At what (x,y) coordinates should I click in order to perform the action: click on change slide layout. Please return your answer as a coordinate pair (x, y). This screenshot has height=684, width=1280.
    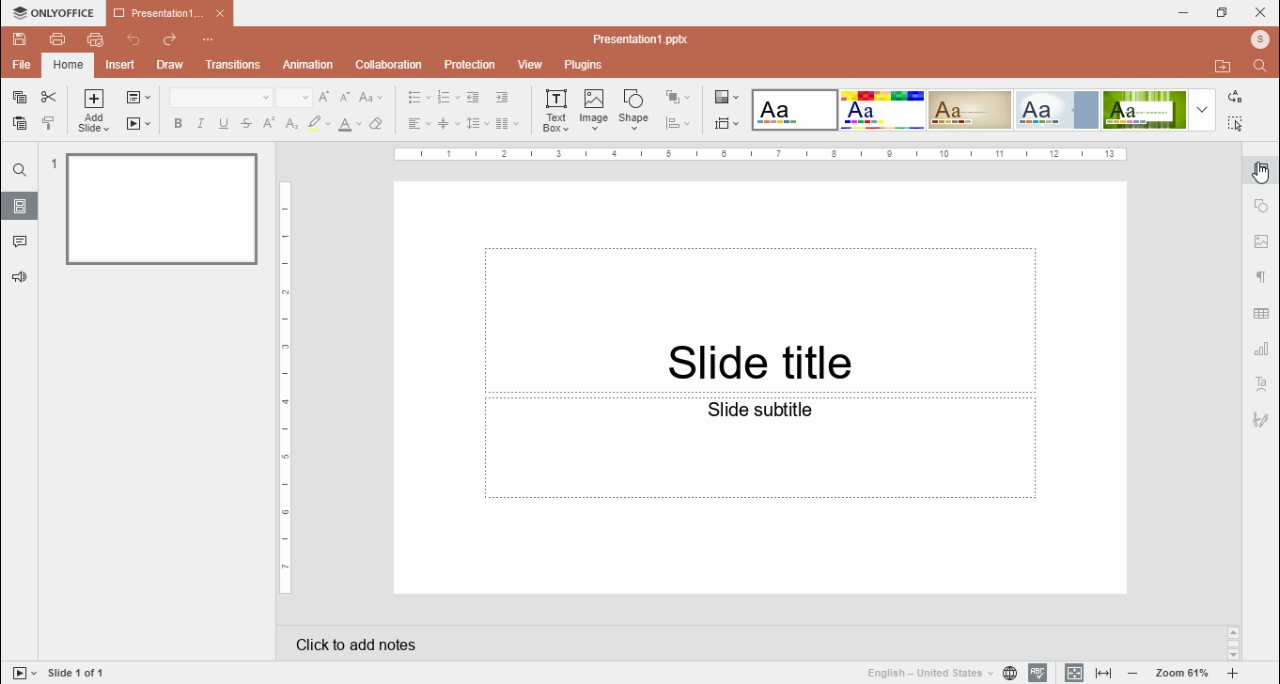
    Looking at the image, I should click on (138, 97).